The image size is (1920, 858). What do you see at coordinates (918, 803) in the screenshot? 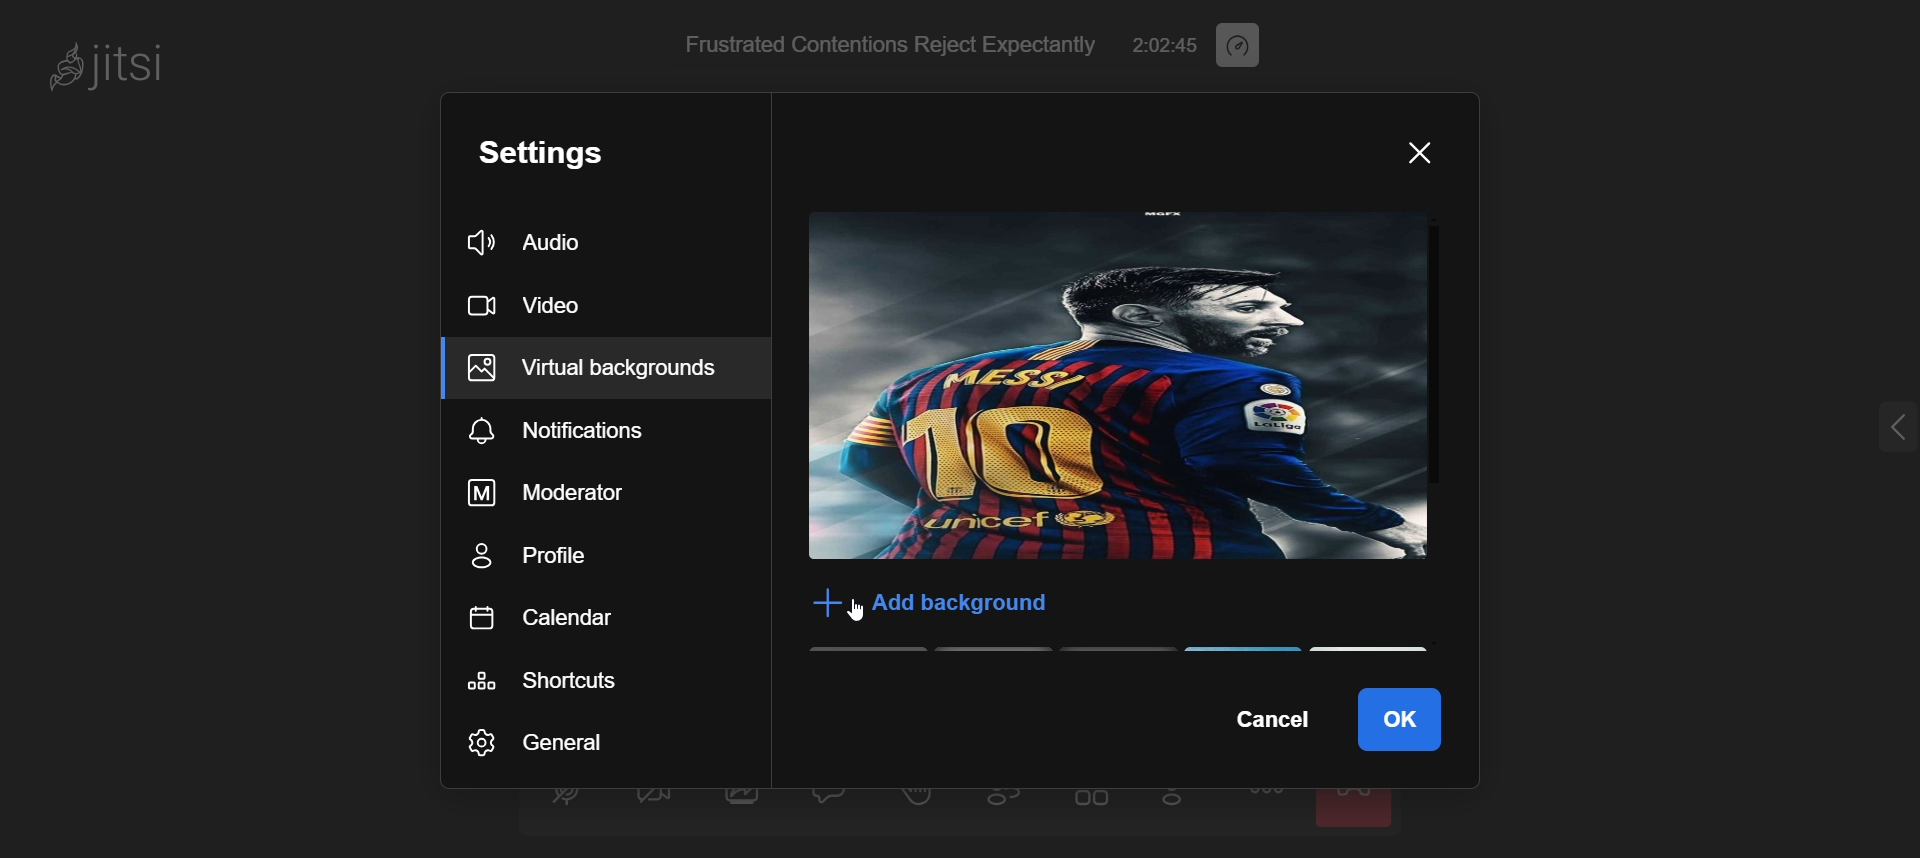
I see `raise hand` at bounding box center [918, 803].